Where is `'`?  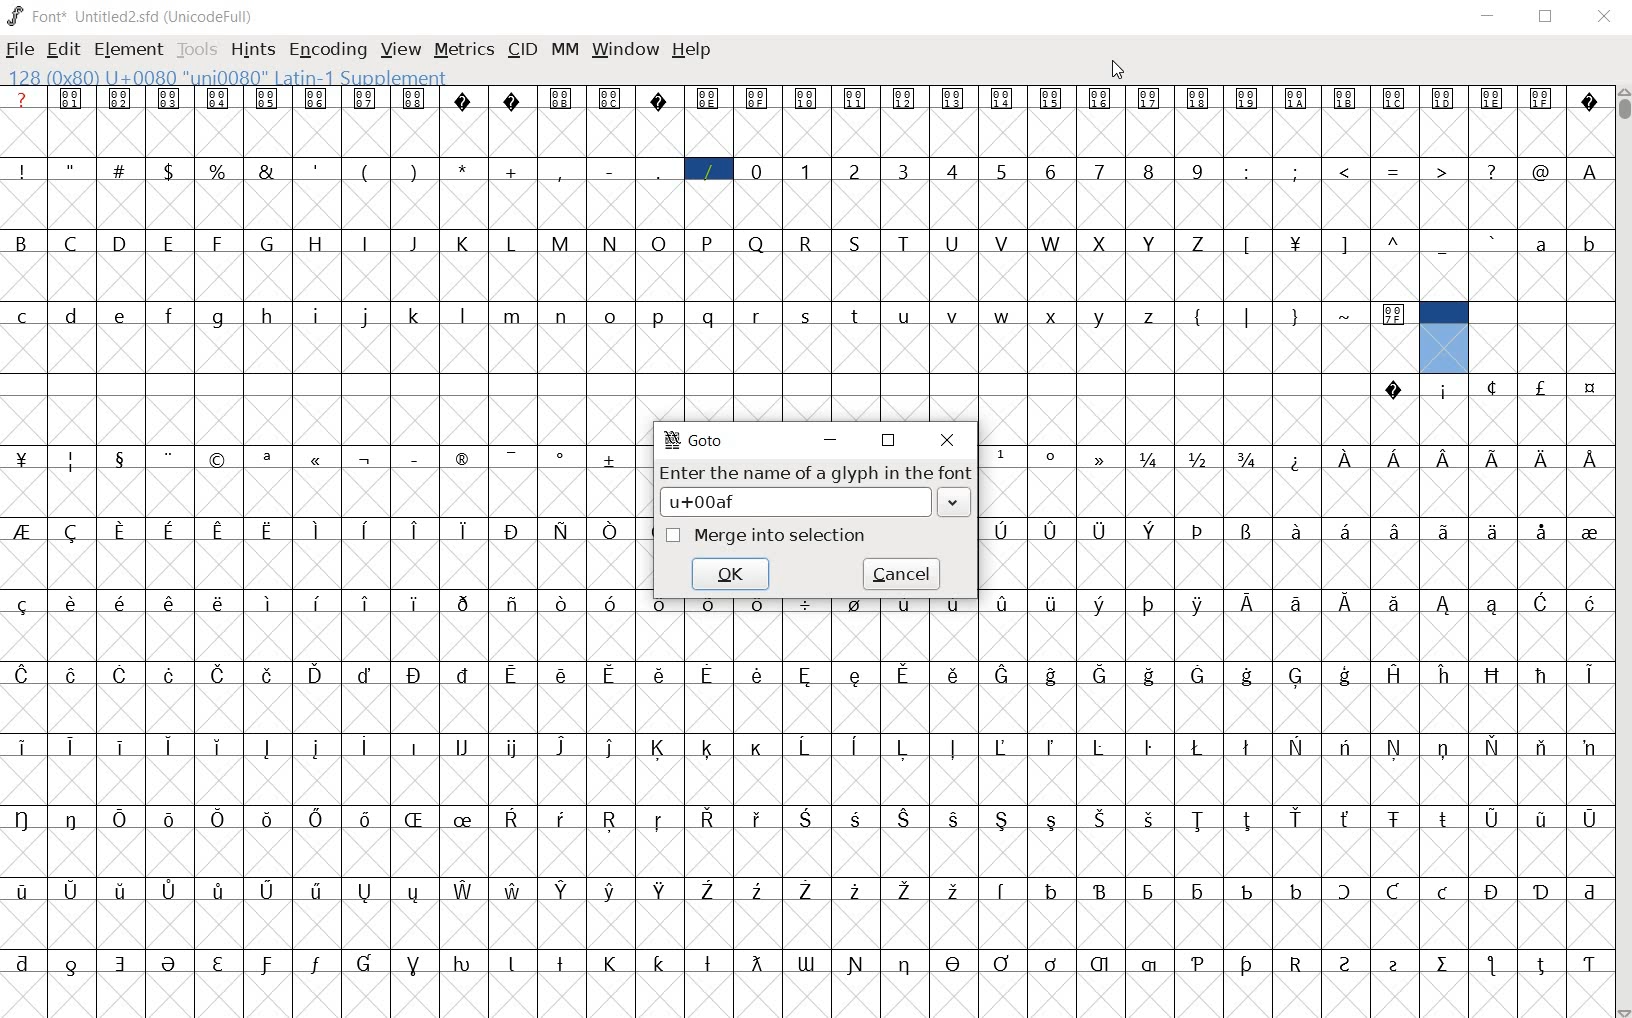
' is located at coordinates (316, 171).